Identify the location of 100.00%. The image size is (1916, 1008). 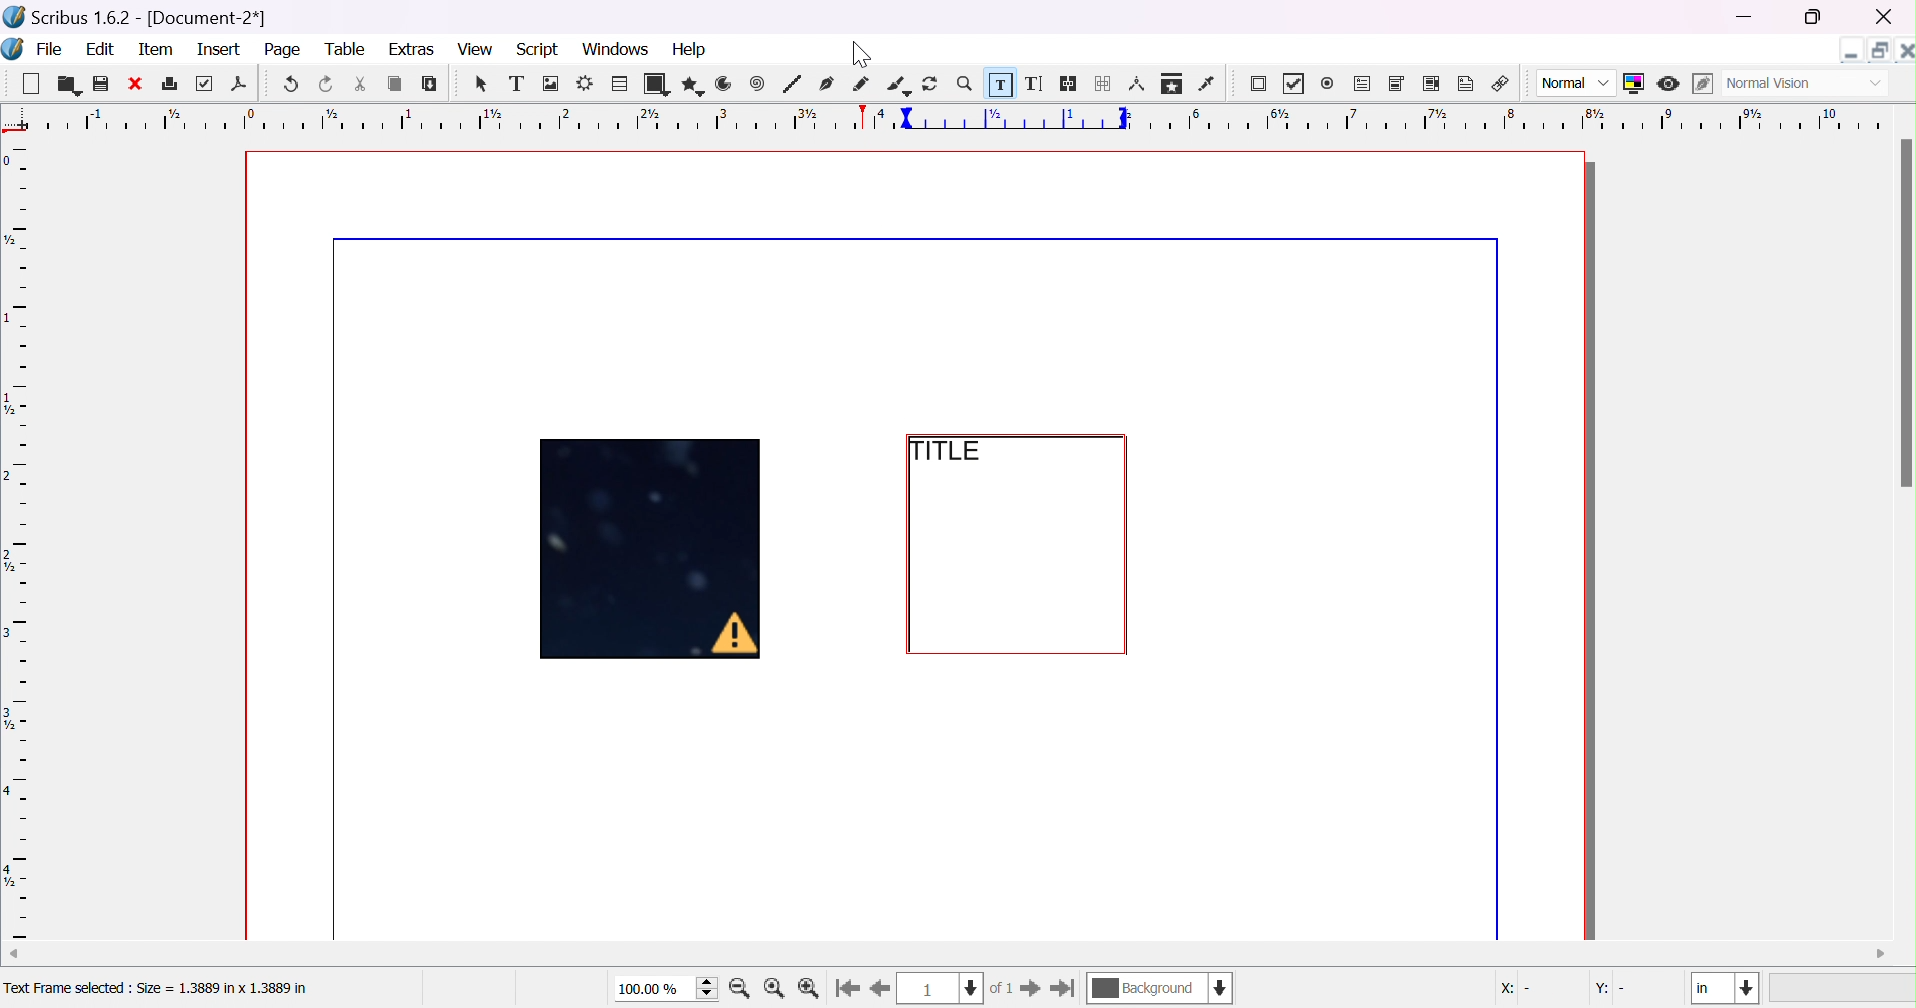
(668, 989).